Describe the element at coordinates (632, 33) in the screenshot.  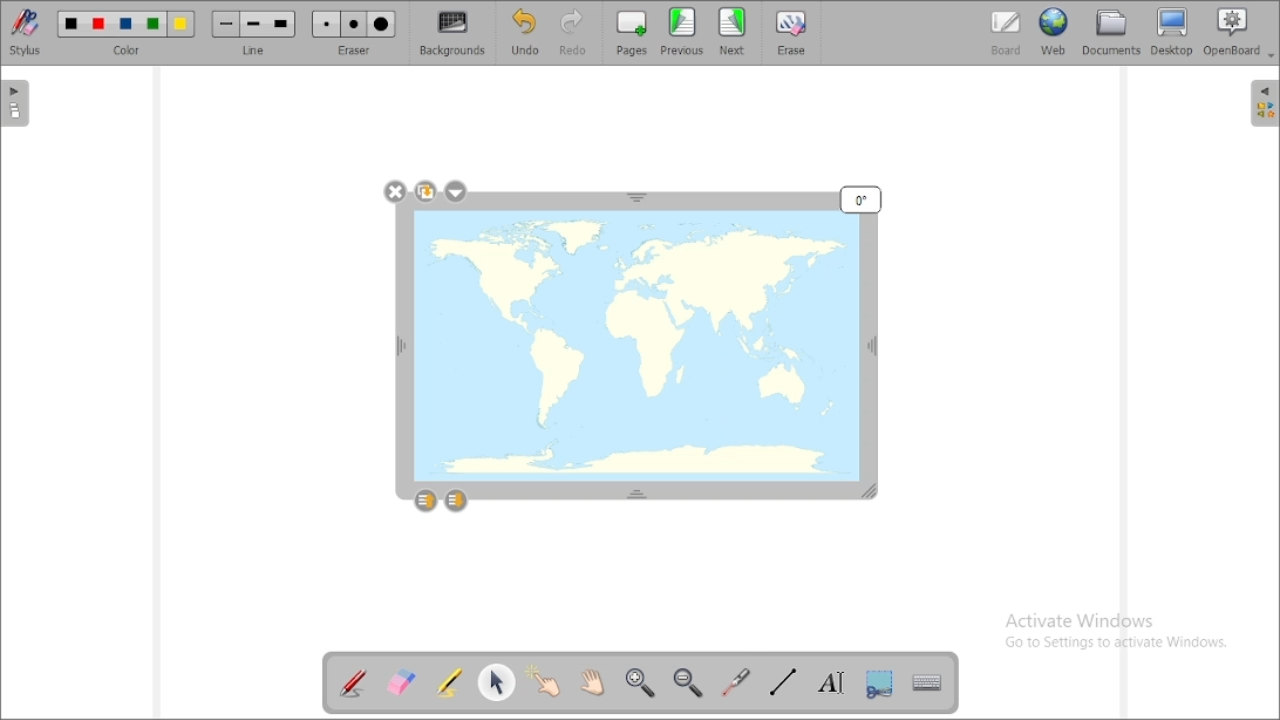
I see `pages` at that location.